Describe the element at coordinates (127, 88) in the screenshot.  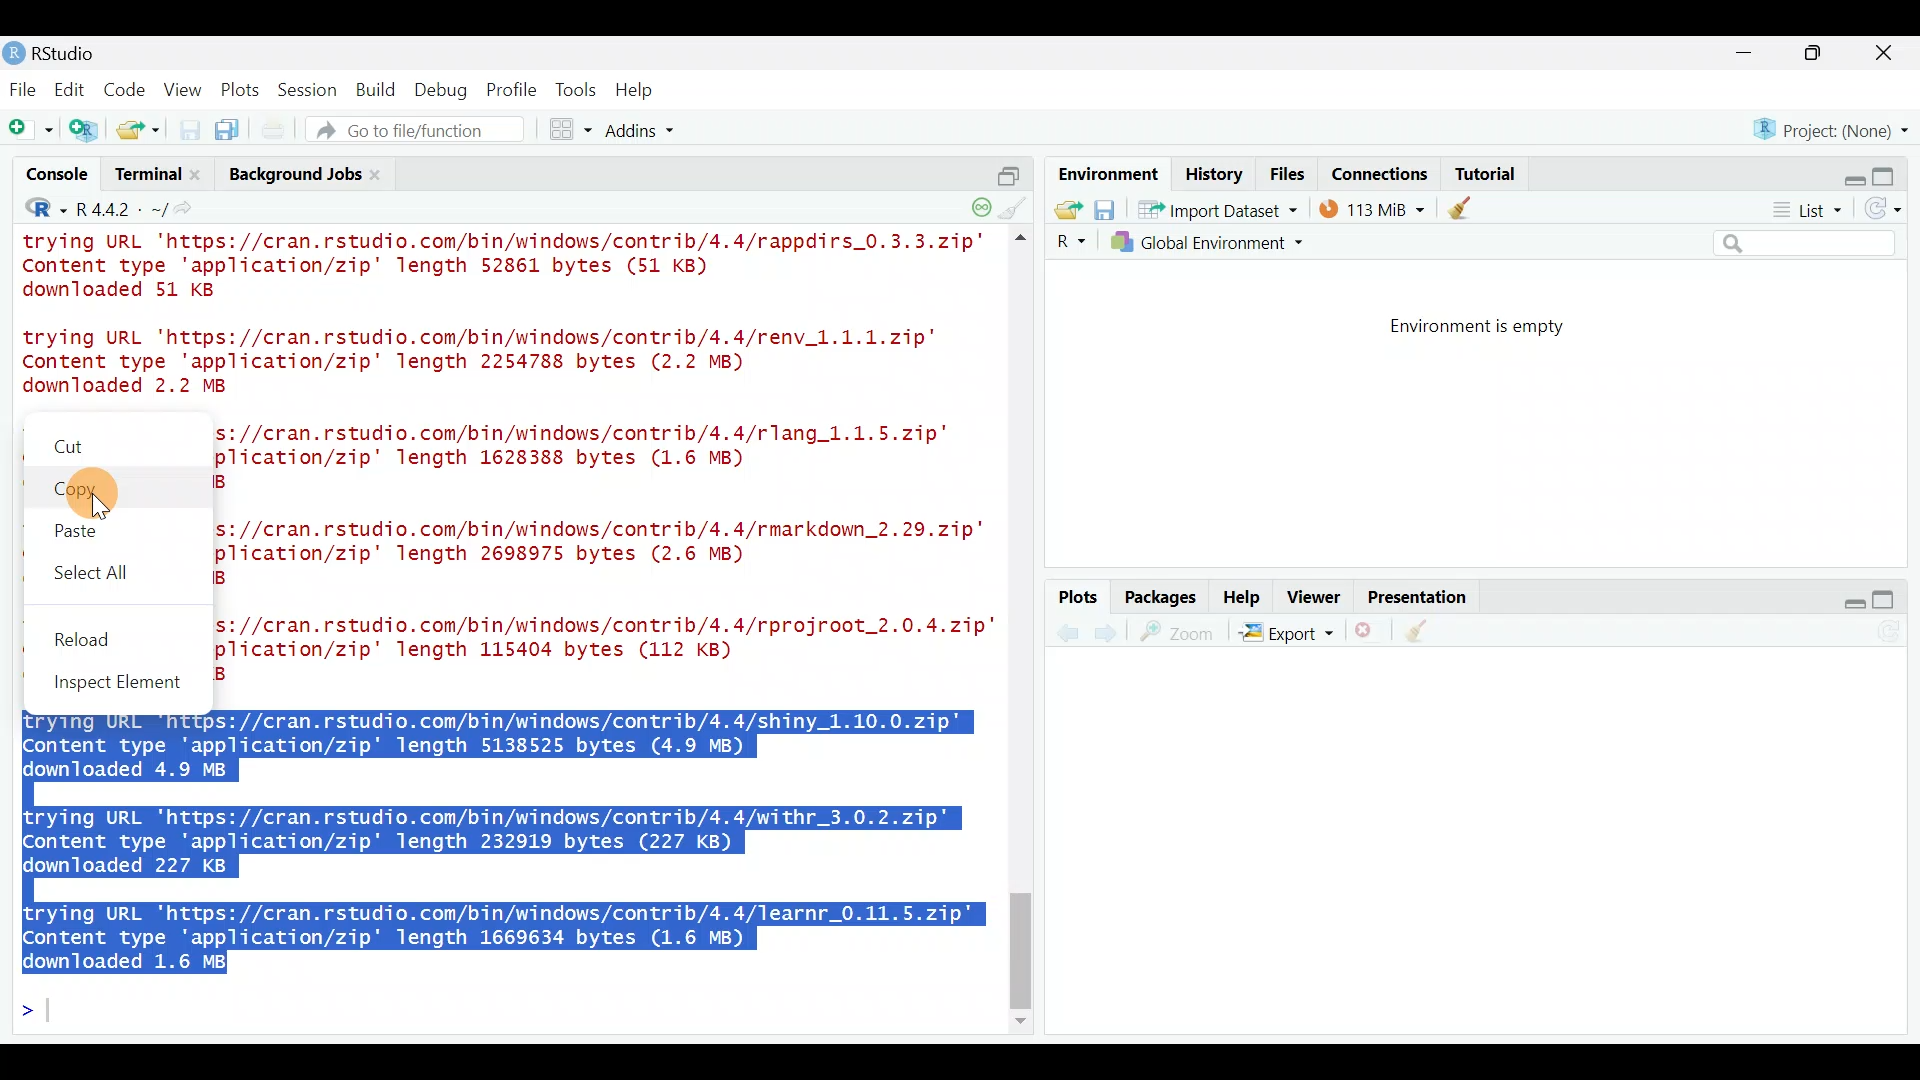
I see `Code` at that location.